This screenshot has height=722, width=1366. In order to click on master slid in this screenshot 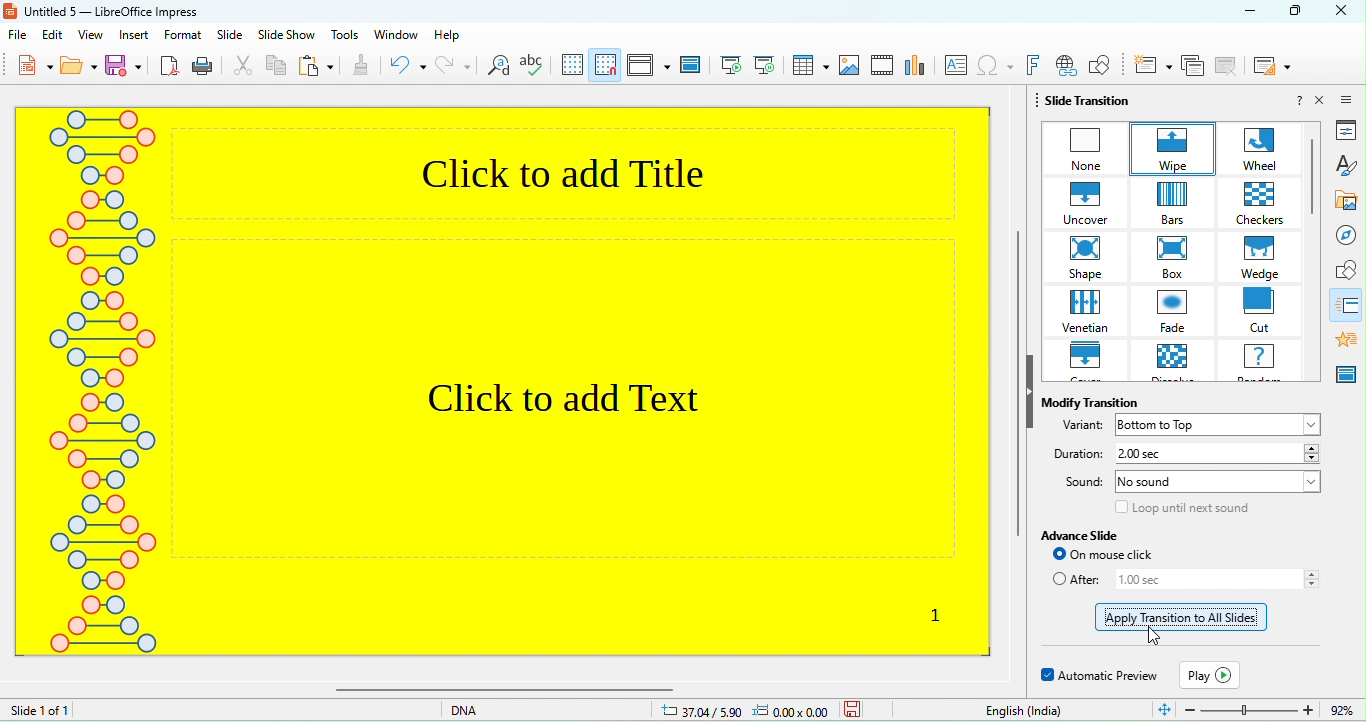, I will do `click(690, 68)`.